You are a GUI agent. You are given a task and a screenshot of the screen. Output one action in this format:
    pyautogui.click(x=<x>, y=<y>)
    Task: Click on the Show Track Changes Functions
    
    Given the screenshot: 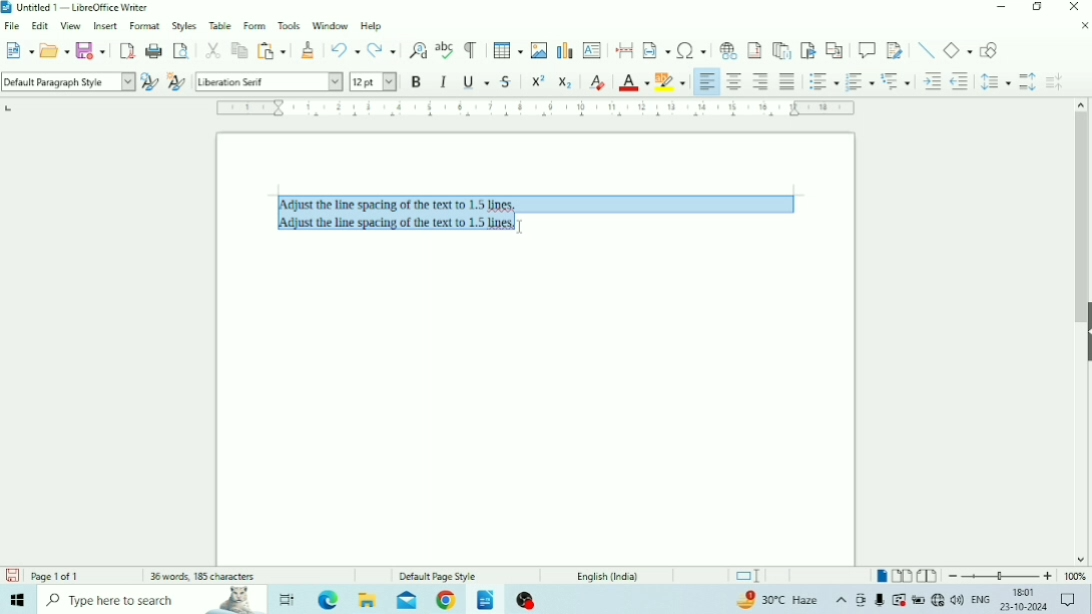 What is the action you would take?
    pyautogui.click(x=895, y=48)
    